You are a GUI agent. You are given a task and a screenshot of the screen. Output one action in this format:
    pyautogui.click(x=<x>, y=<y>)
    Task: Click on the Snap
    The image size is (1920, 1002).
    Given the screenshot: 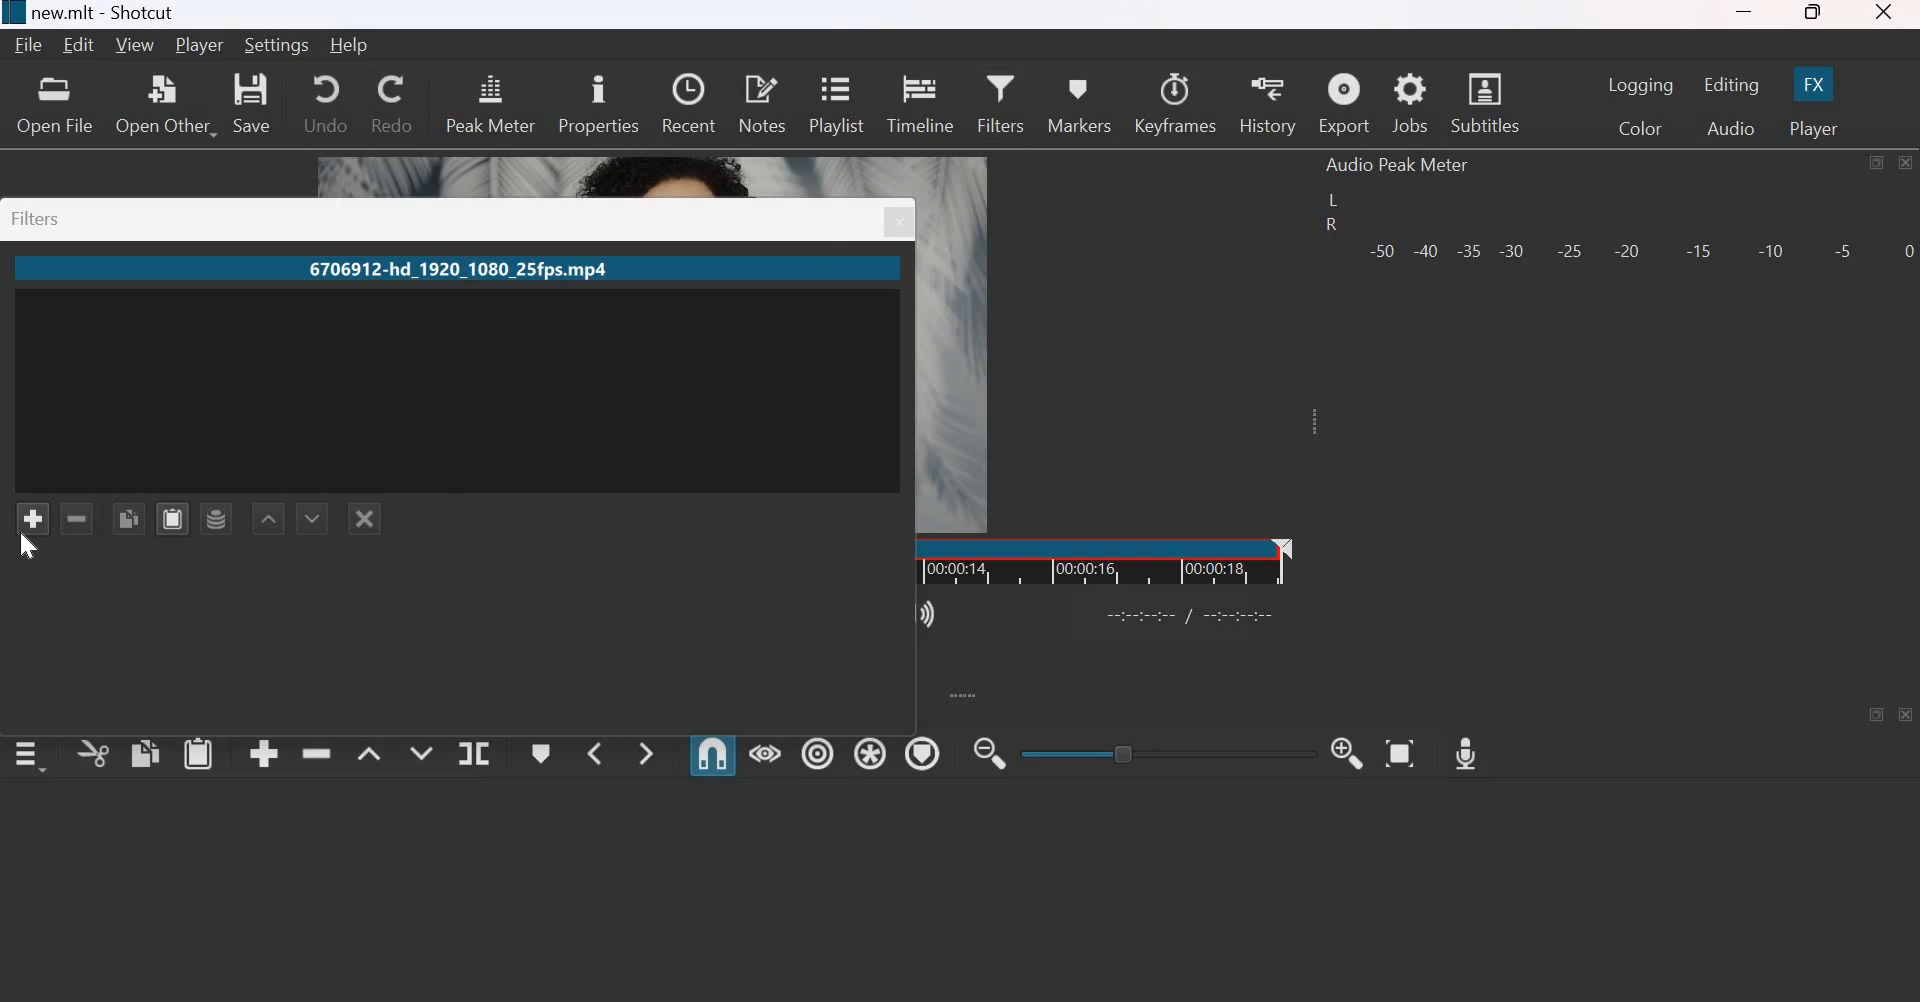 What is the action you would take?
    pyautogui.click(x=712, y=754)
    